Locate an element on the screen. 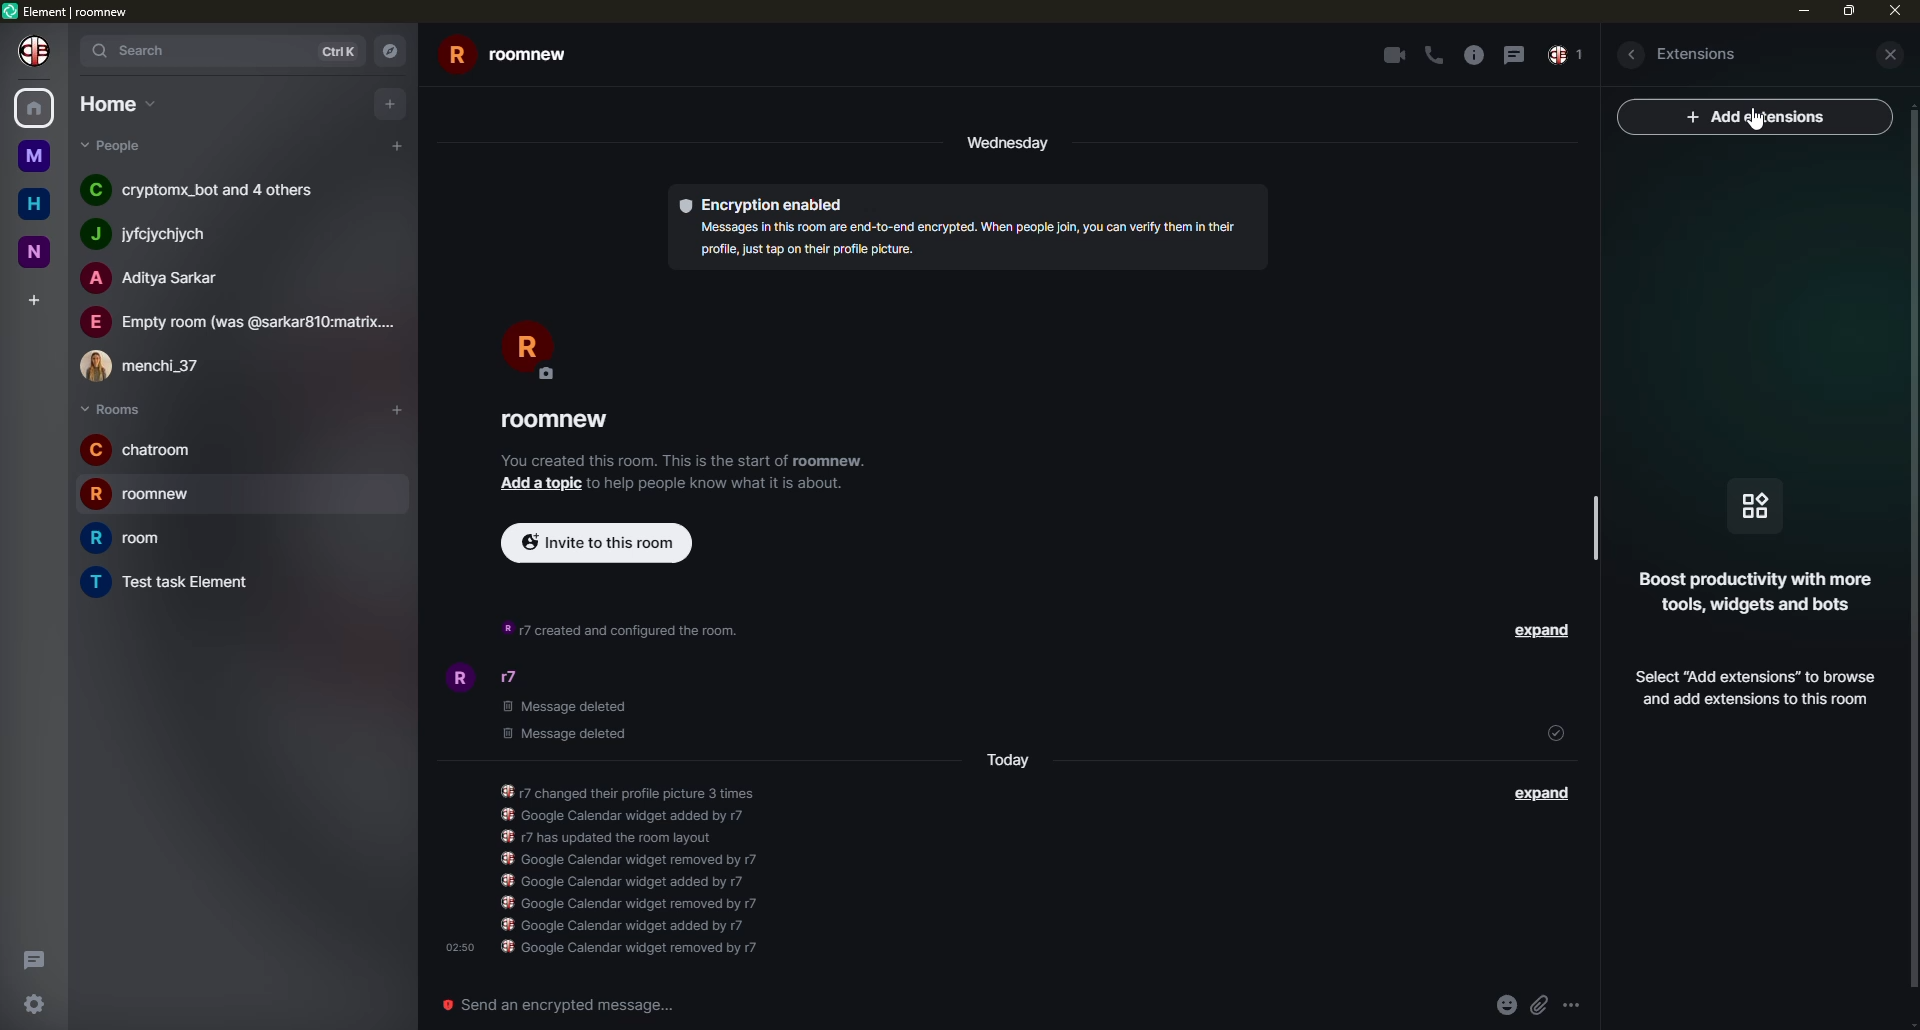 The height and width of the screenshot is (1030, 1920). add is located at coordinates (391, 103).